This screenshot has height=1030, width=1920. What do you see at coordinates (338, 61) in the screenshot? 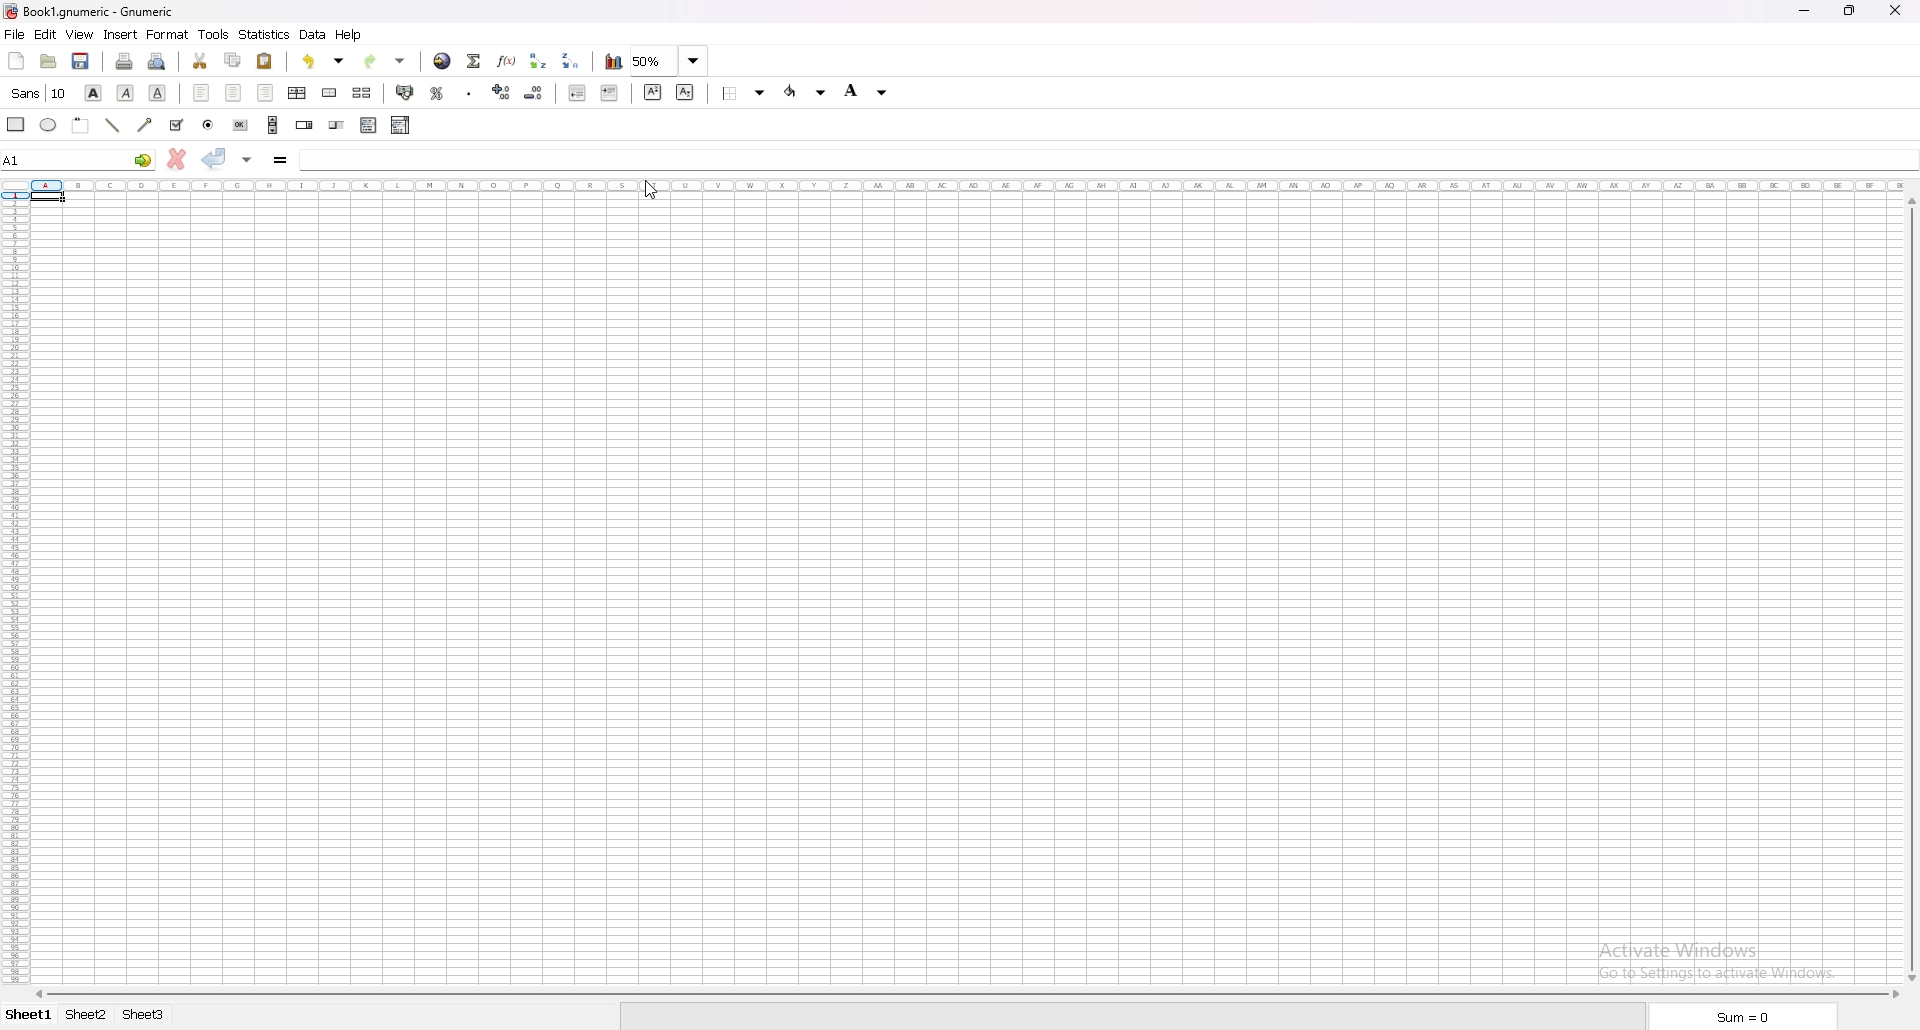
I see `Drop down` at bounding box center [338, 61].